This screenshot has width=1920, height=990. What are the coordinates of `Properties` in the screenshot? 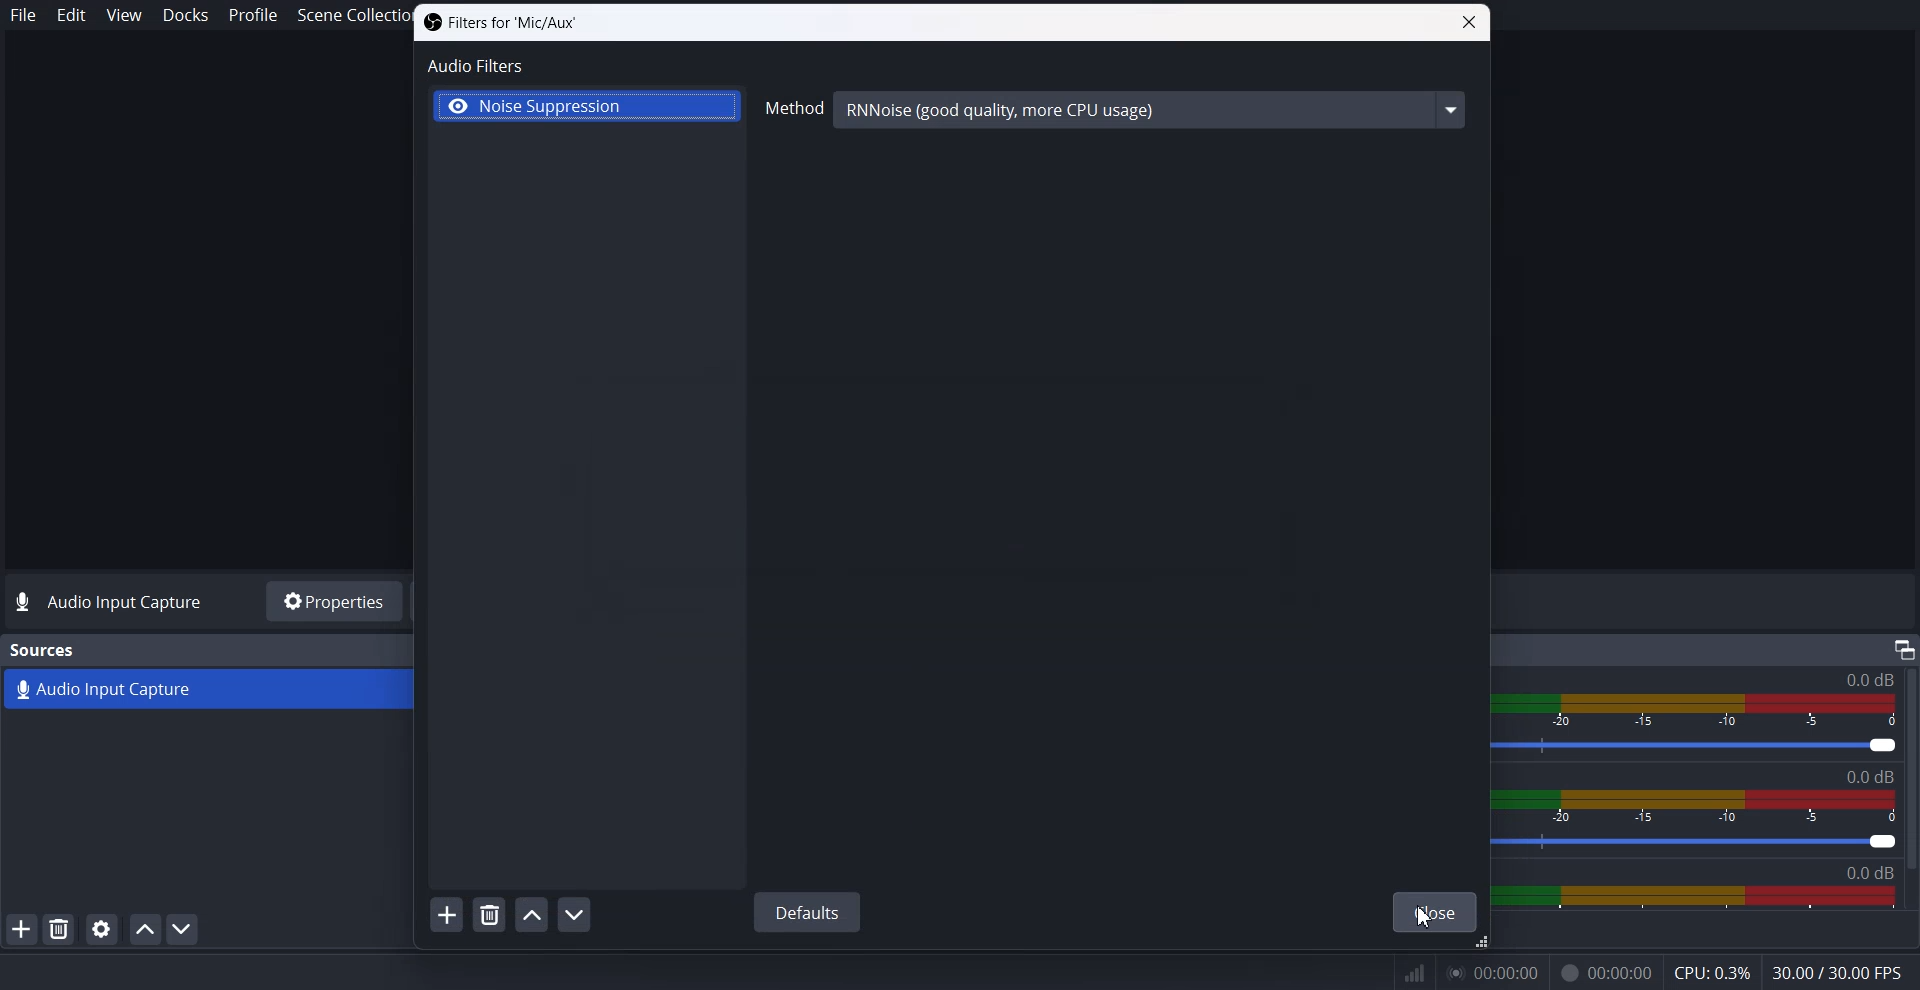 It's located at (332, 601).